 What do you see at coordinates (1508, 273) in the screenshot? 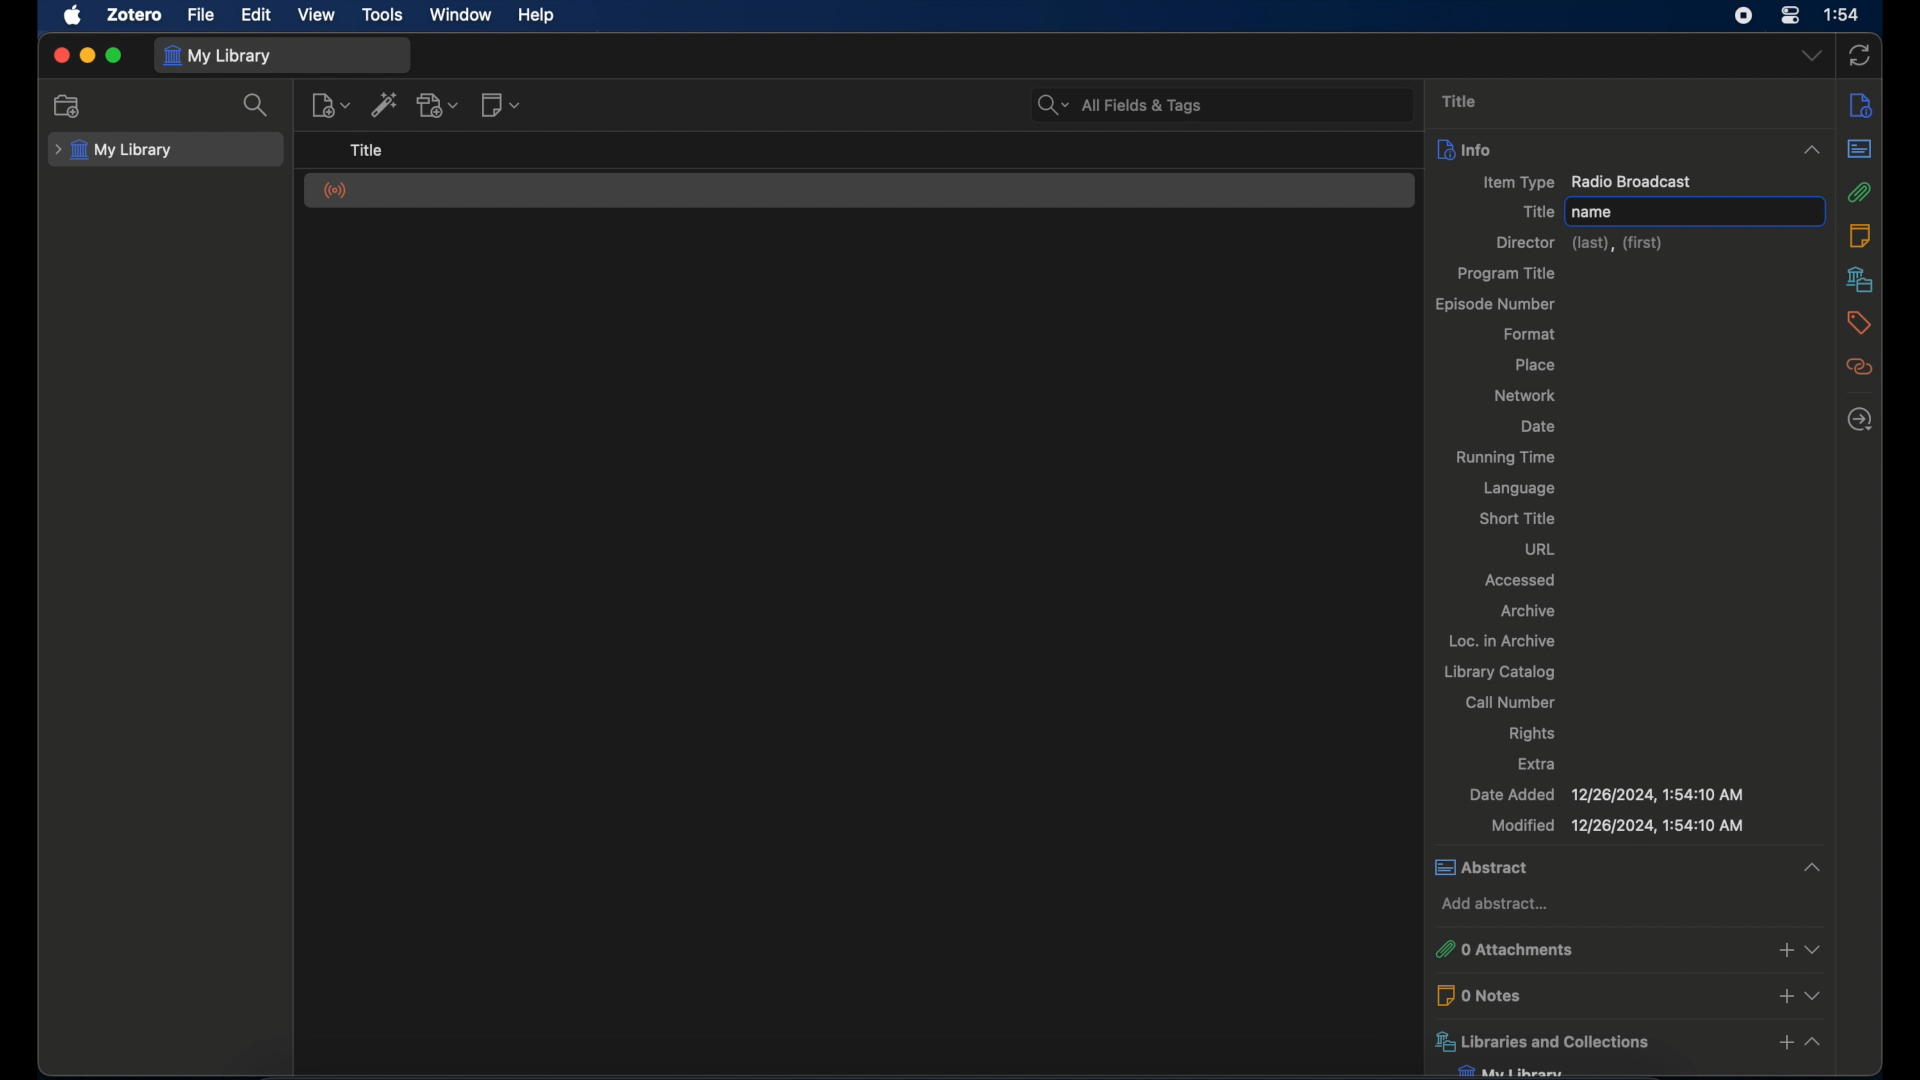
I see `program title` at bounding box center [1508, 273].